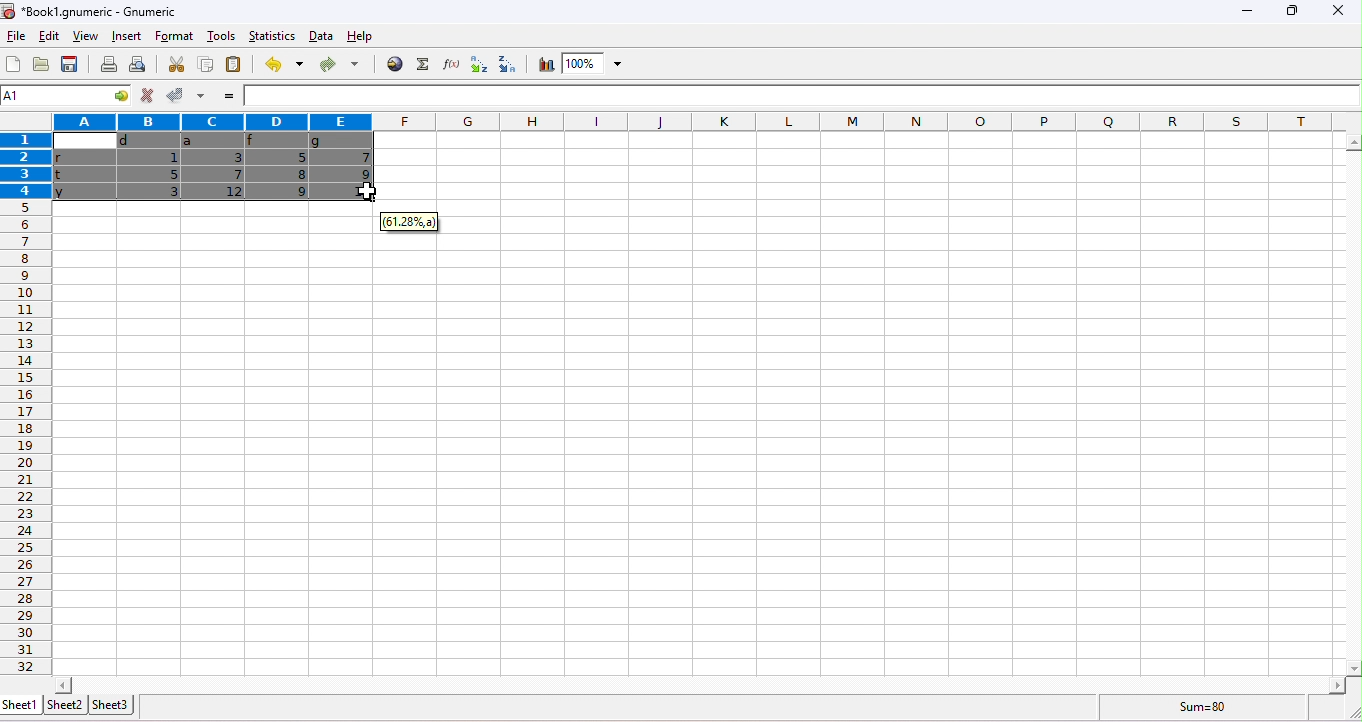 The width and height of the screenshot is (1362, 722). I want to click on print preview, so click(141, 64).